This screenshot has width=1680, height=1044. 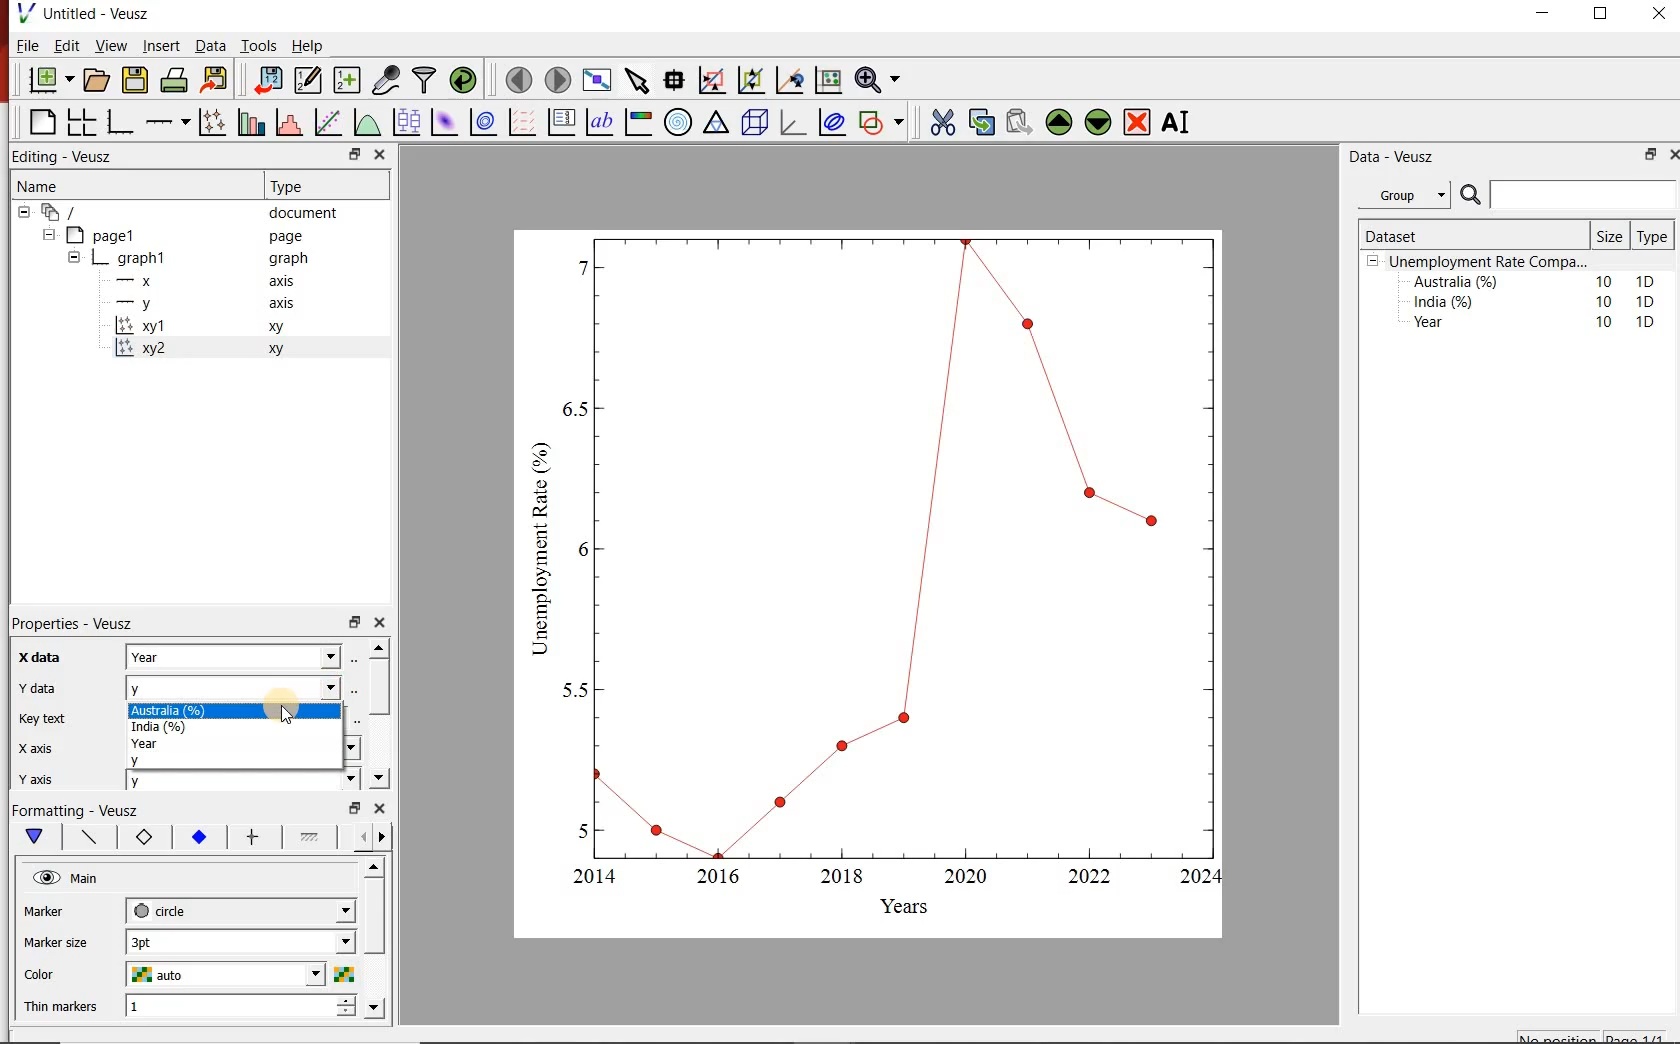 I want to click on Data - Veusz, so click(x=1411, y=157).